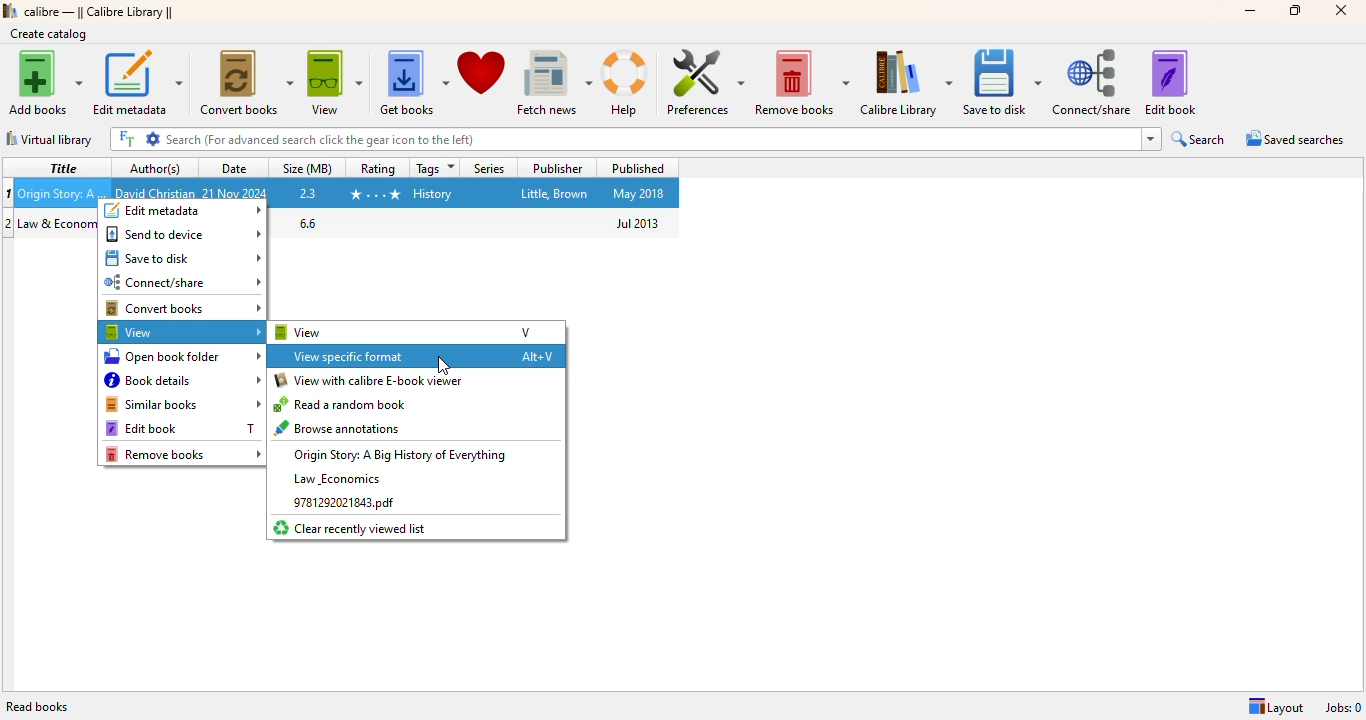 The width and height of the screenshot is (1366, 720). What do you see at coordinates (1344, 708) in the screenshot?
I see `jobs: 0` at bounding box center [1344, 708].